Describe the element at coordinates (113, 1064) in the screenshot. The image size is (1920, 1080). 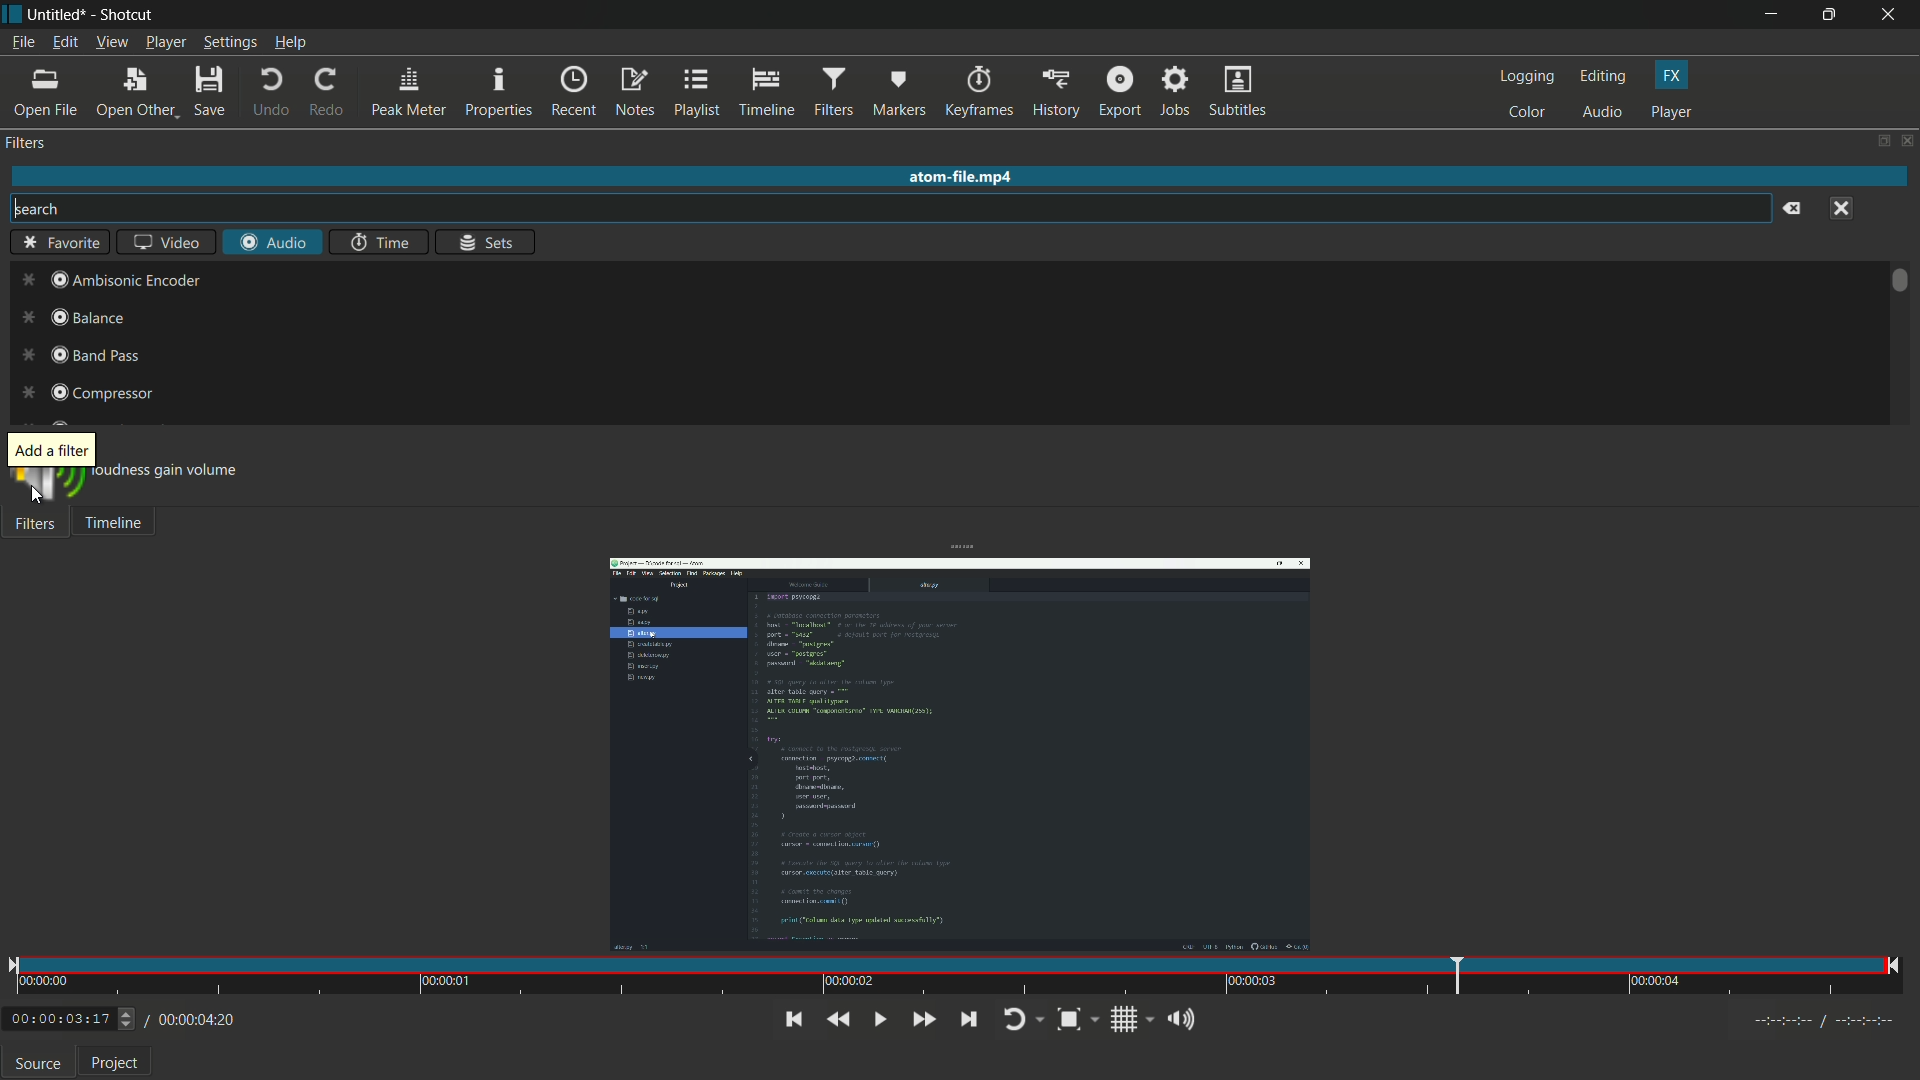
I see `Project` at that location.